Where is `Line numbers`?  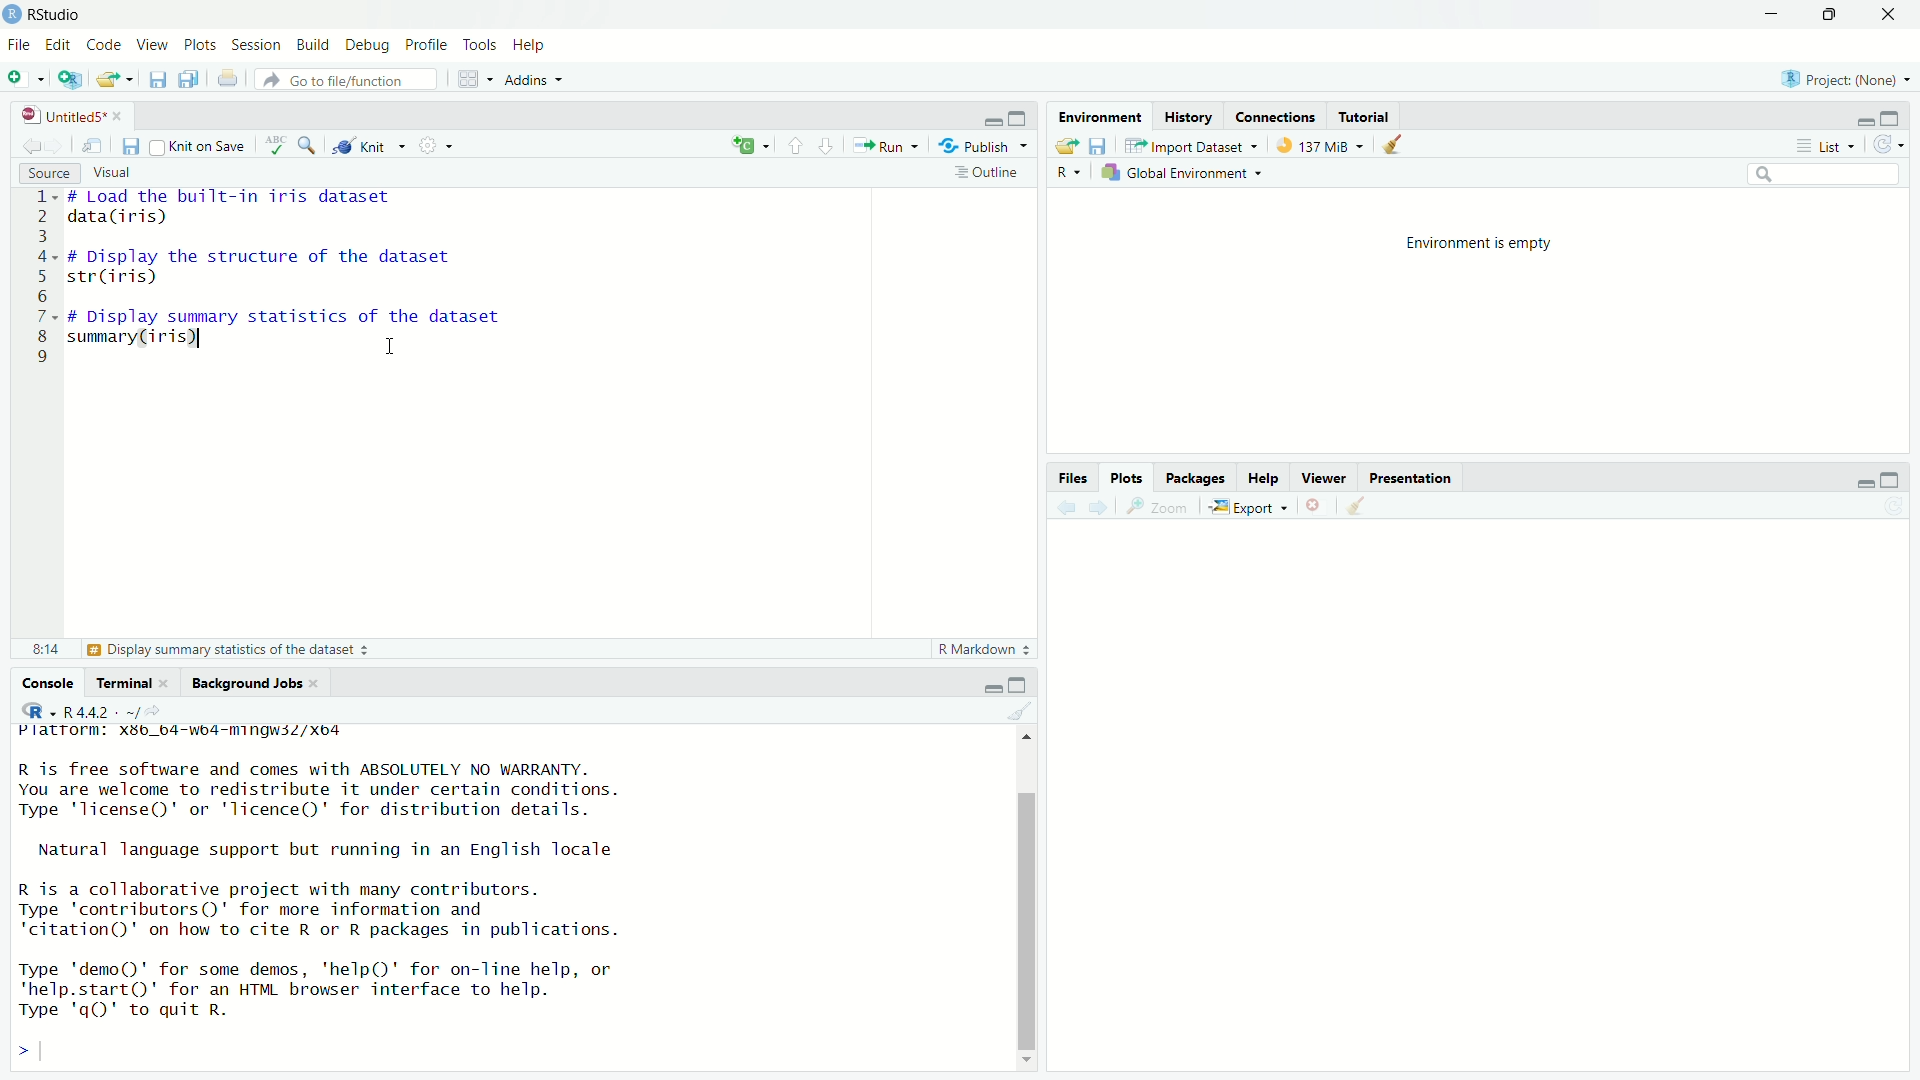 Line numbers is located at coordinates (41, 281).